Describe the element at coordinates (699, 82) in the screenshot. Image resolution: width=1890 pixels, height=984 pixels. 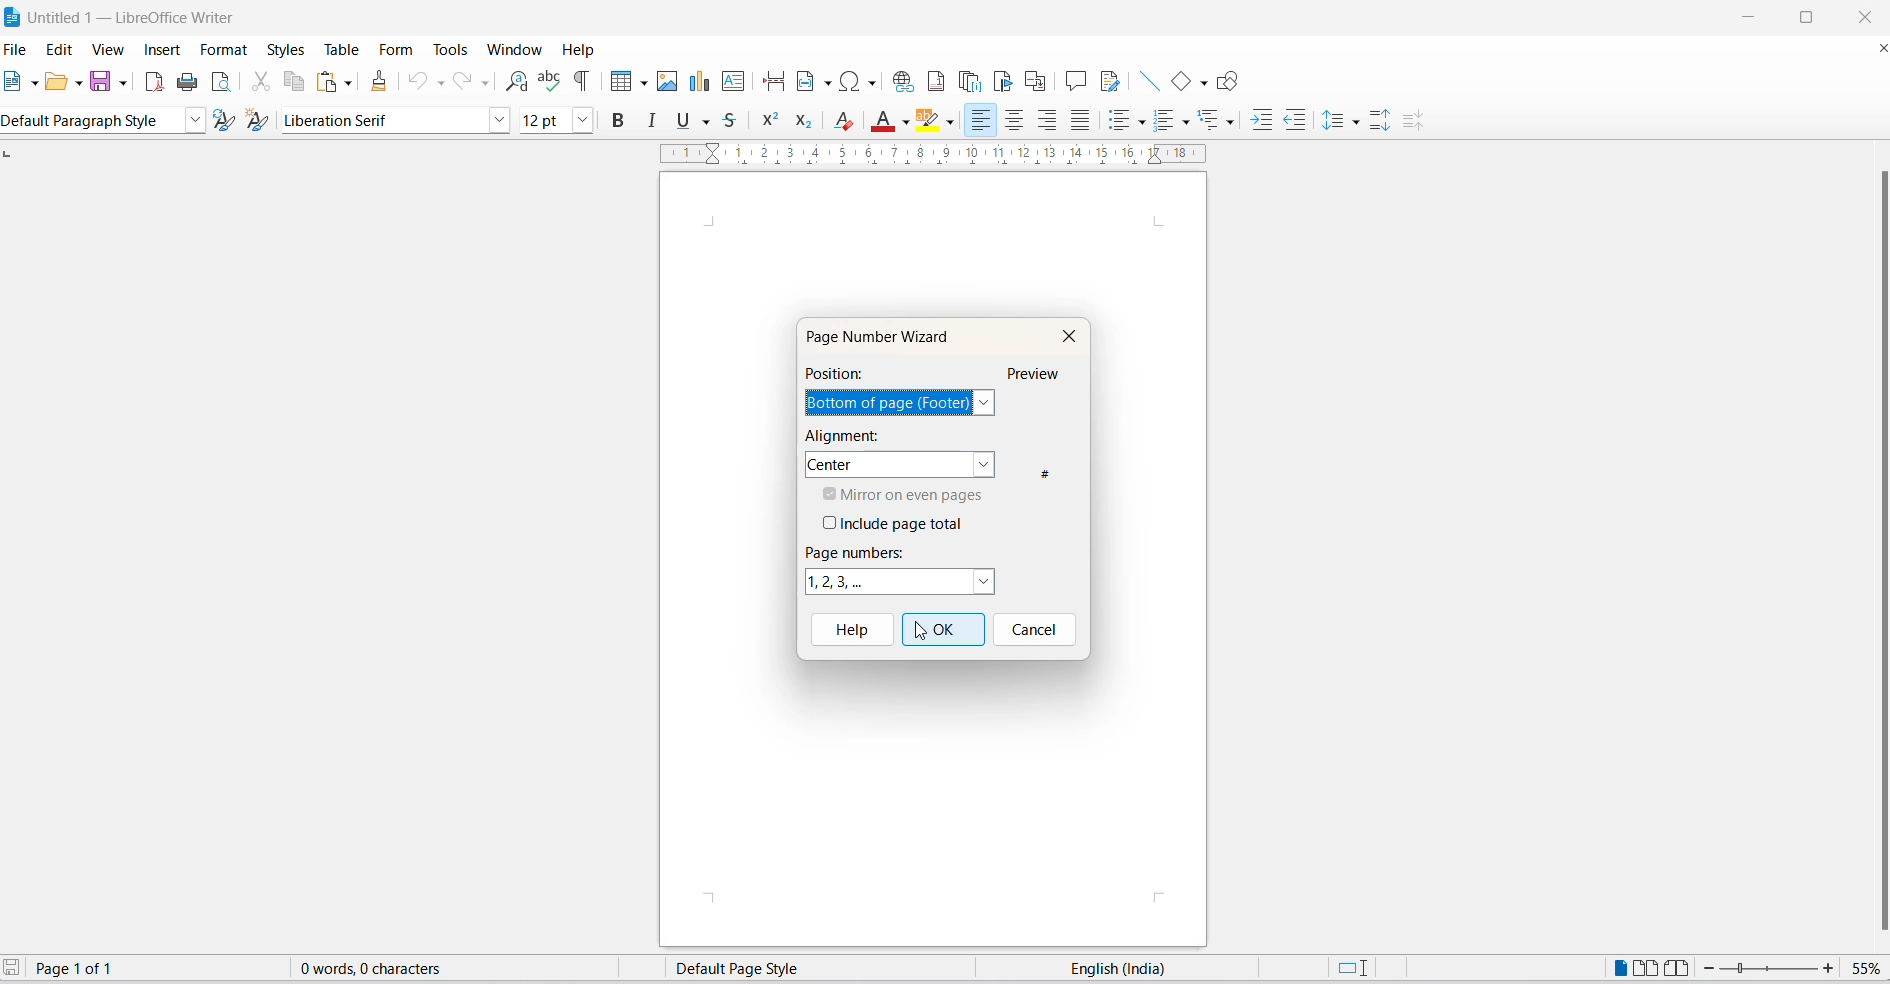
I see `insert charts` at that location.